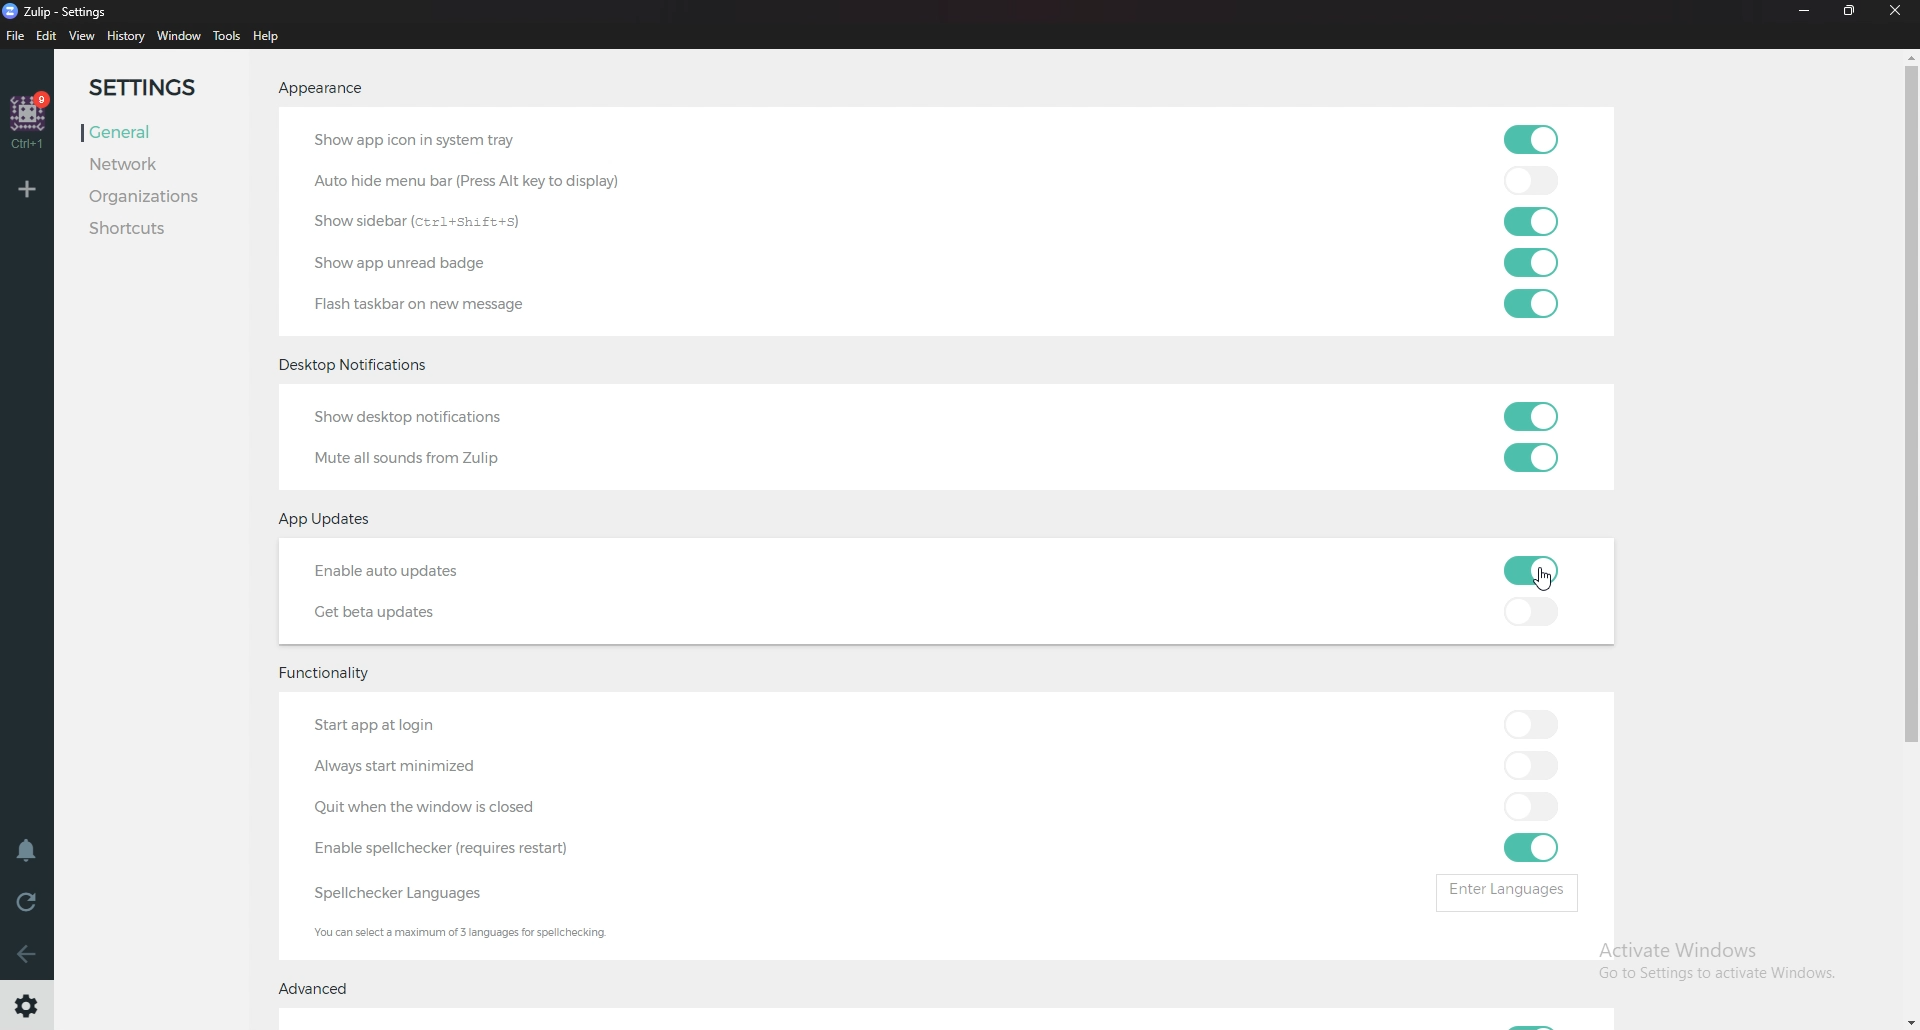 The height and width of the screenshot is (1030, 1920). What do you see at coordinates (31, 188) in the screenshot?
I see `Add workspace` at bounding box center [31, 188].